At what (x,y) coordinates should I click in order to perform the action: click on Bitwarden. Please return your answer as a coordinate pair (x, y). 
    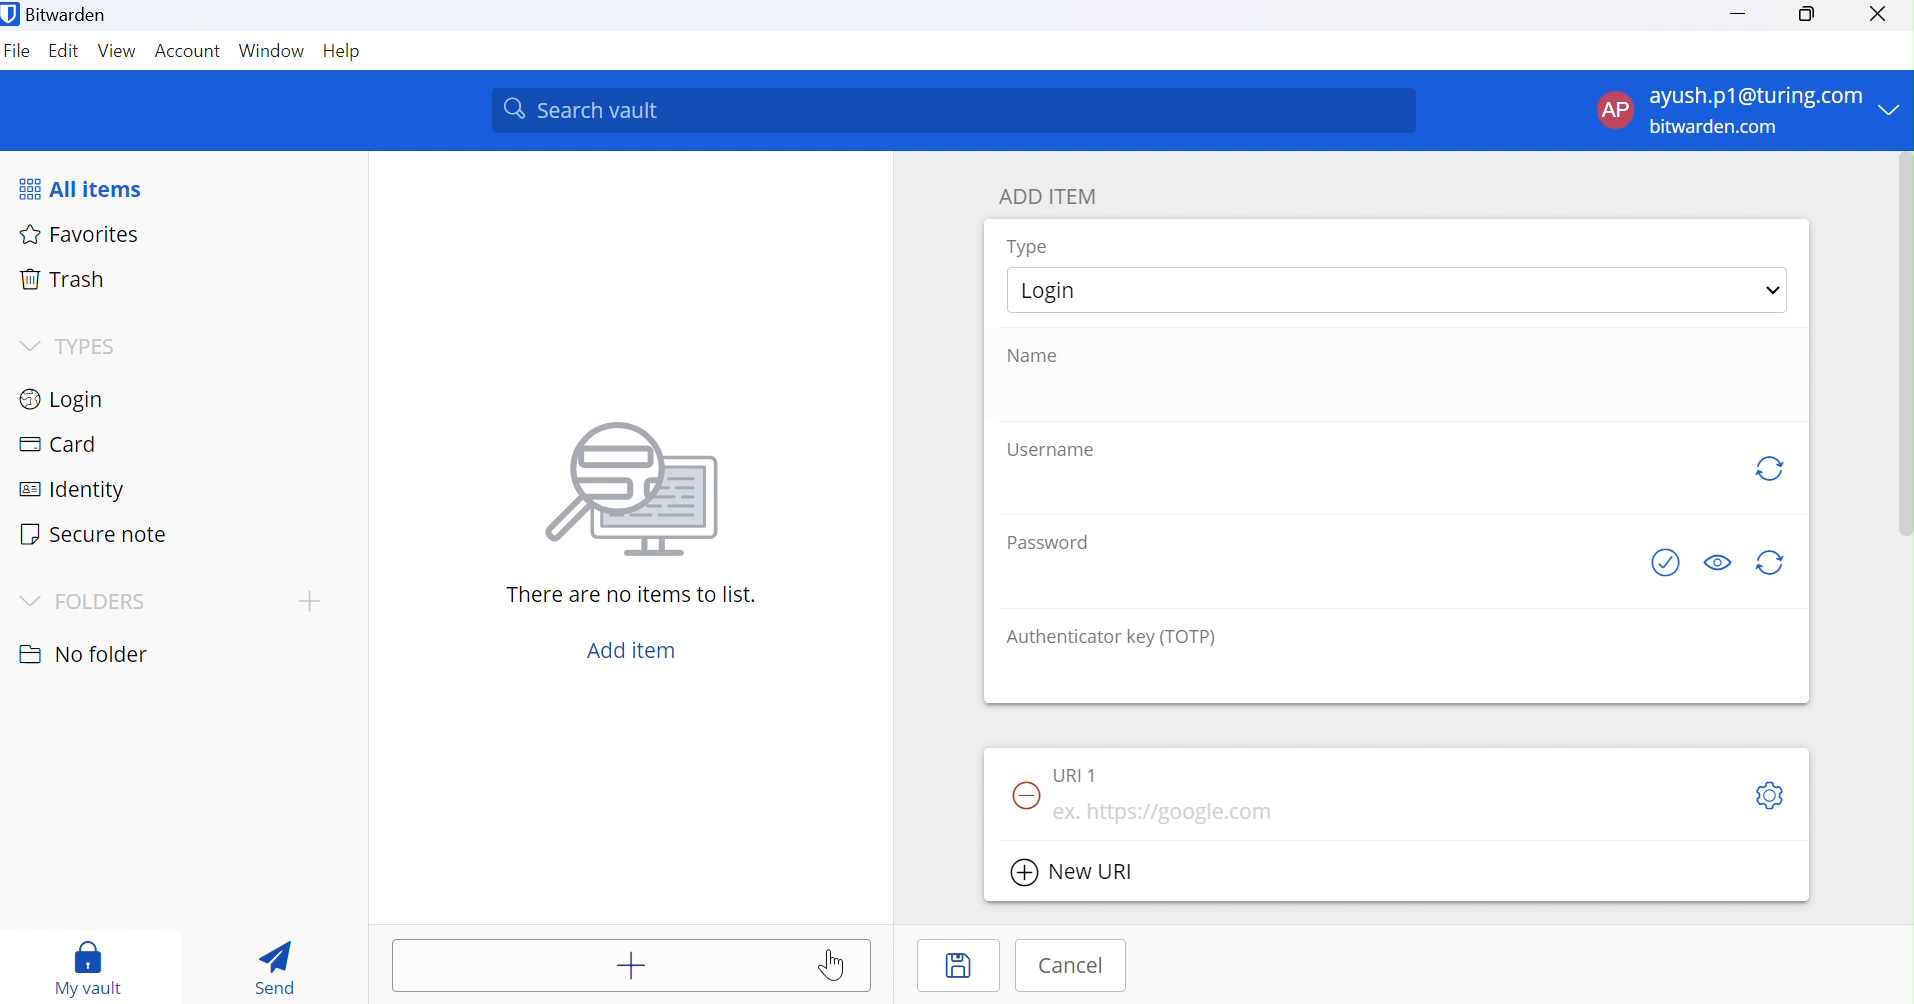
    Looking at the image, I should click on (57, 13).